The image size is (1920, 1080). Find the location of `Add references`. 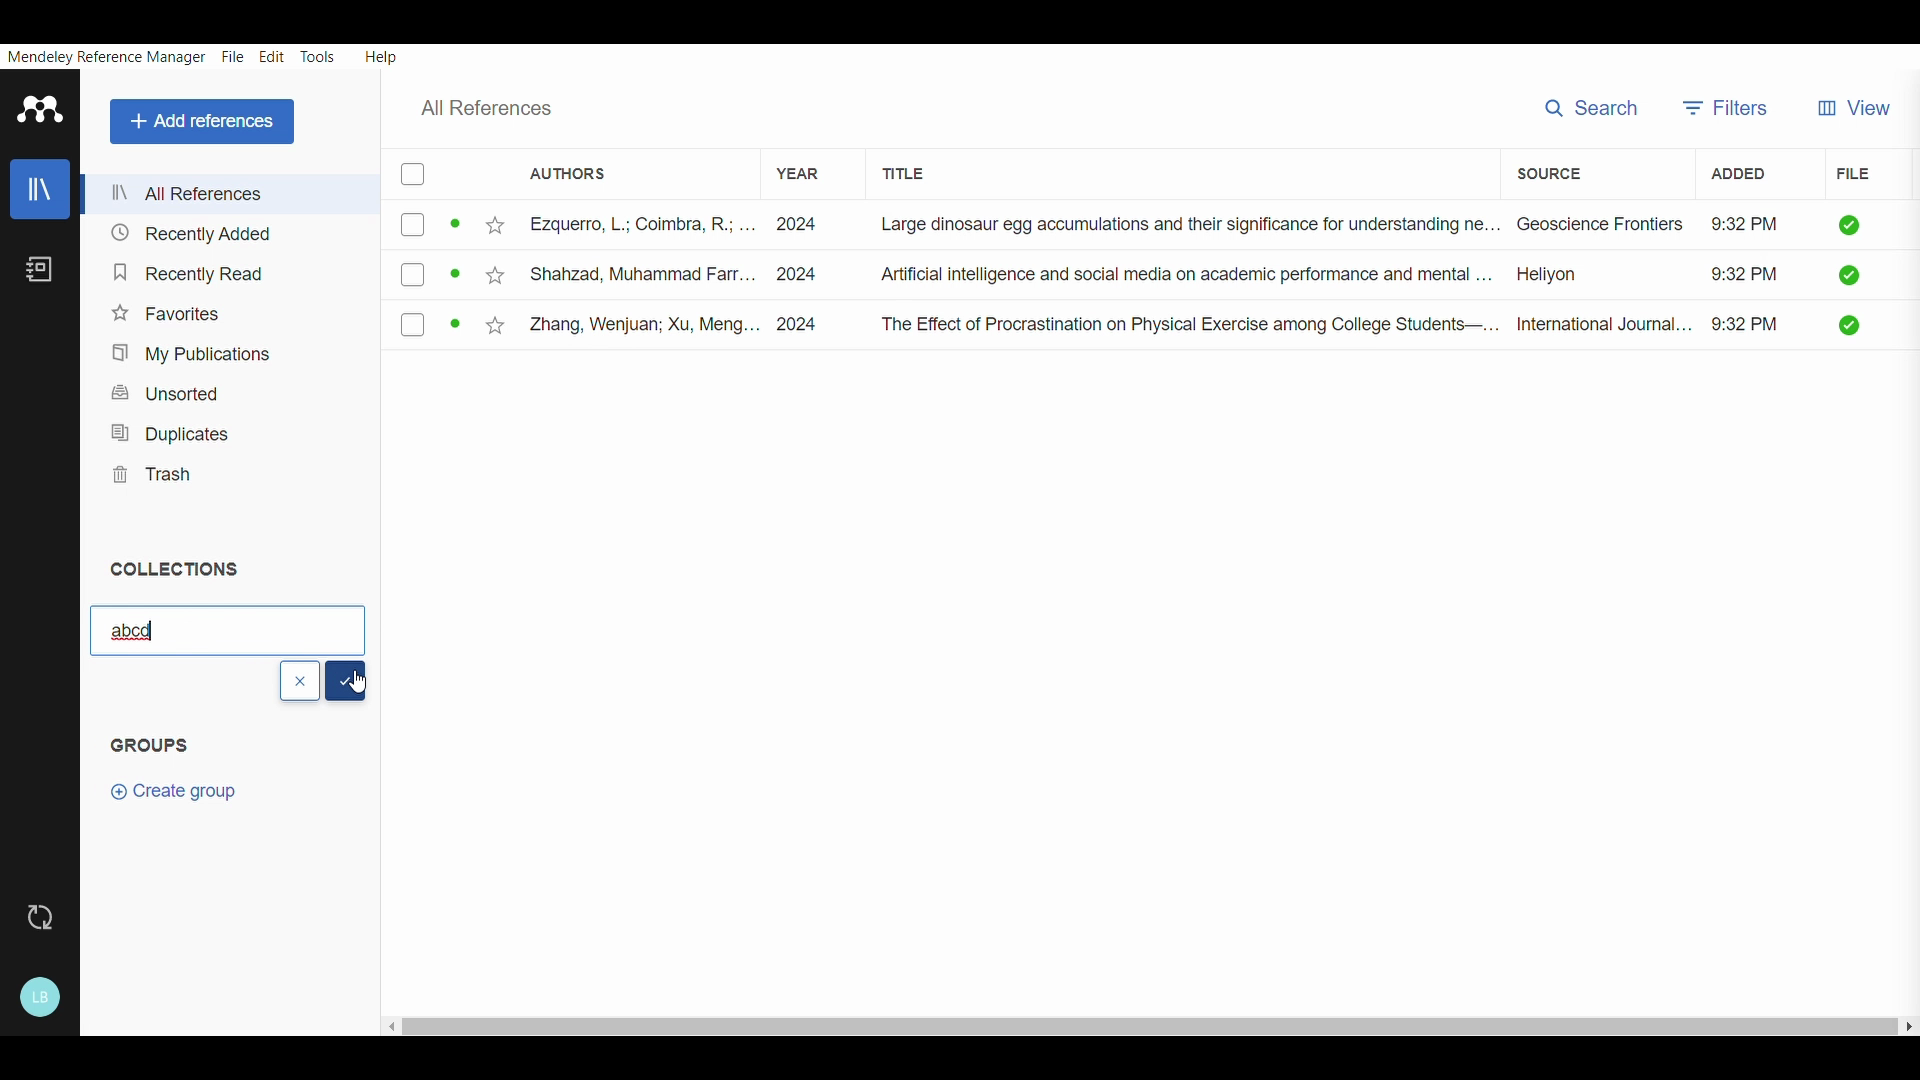

Add references is located at coordinates (199, 119).